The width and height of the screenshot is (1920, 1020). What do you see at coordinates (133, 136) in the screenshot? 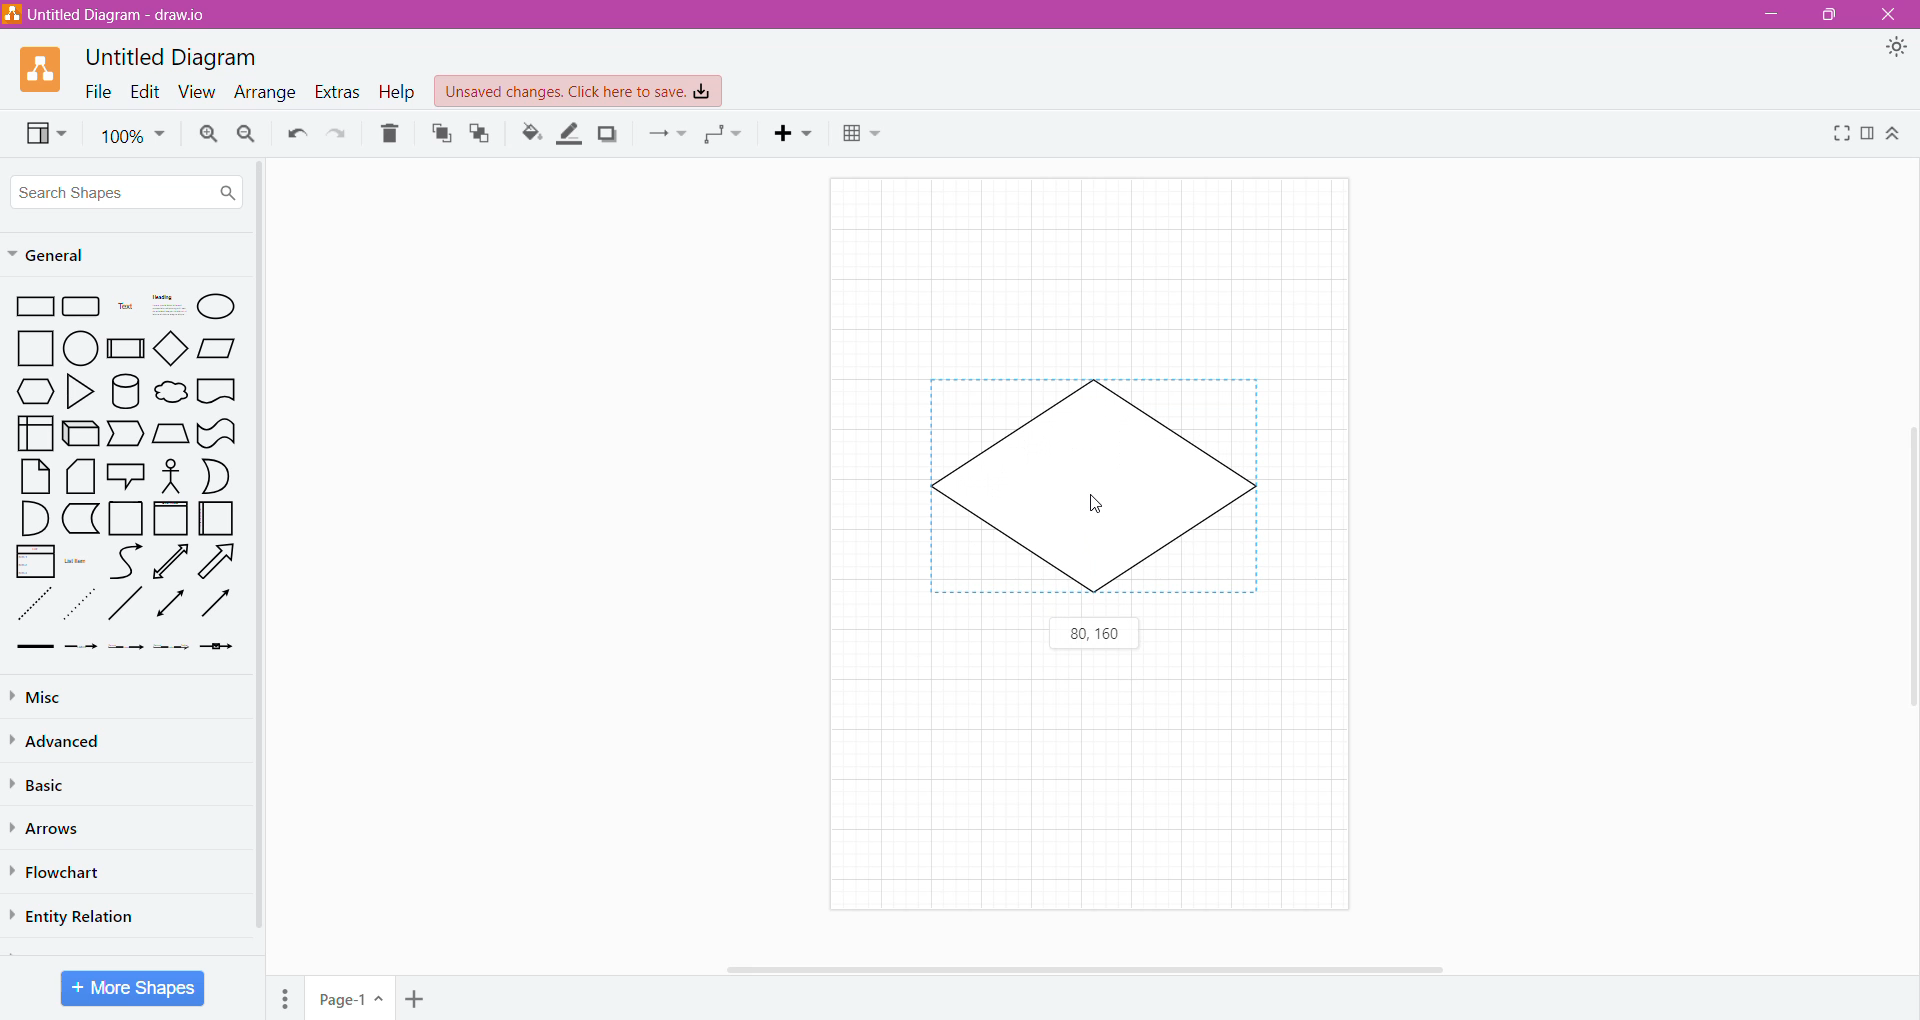
I see `Zoom 100%` at bounding box center [133, 136].